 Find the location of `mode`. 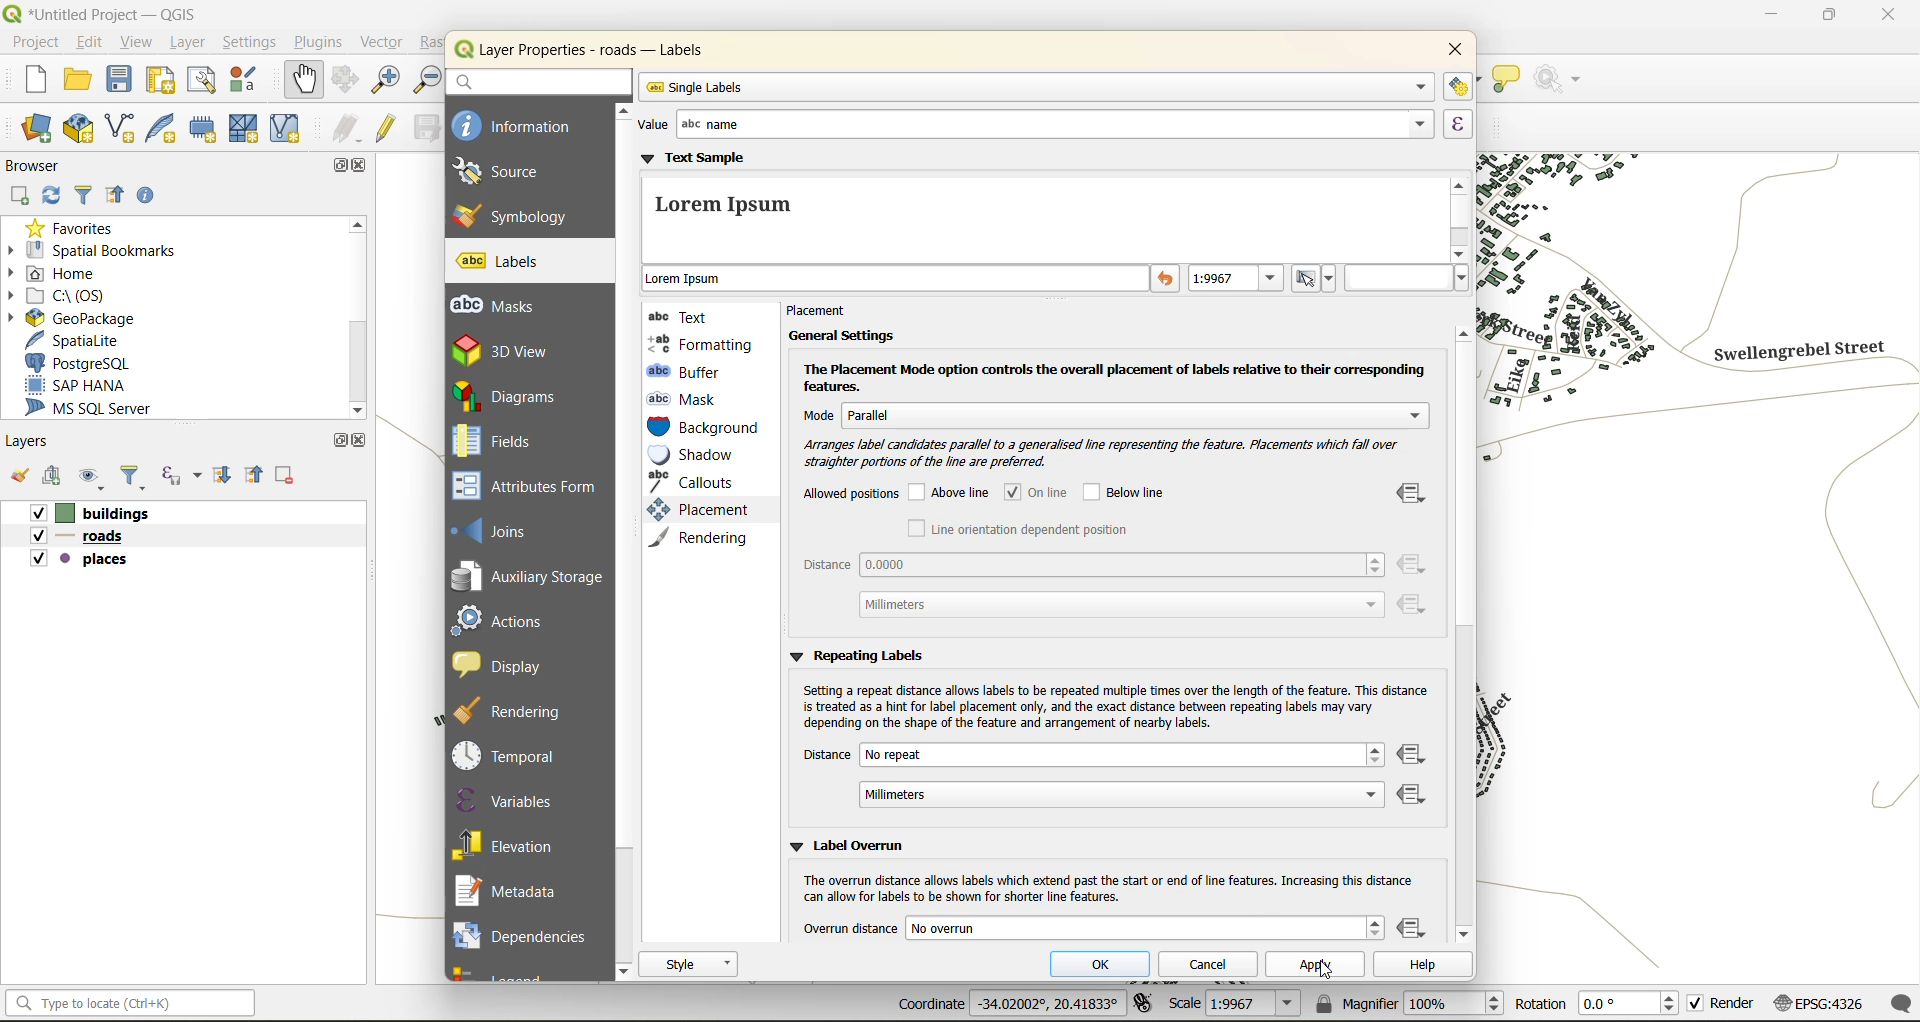

mode is located at coordinates (1105, 418).